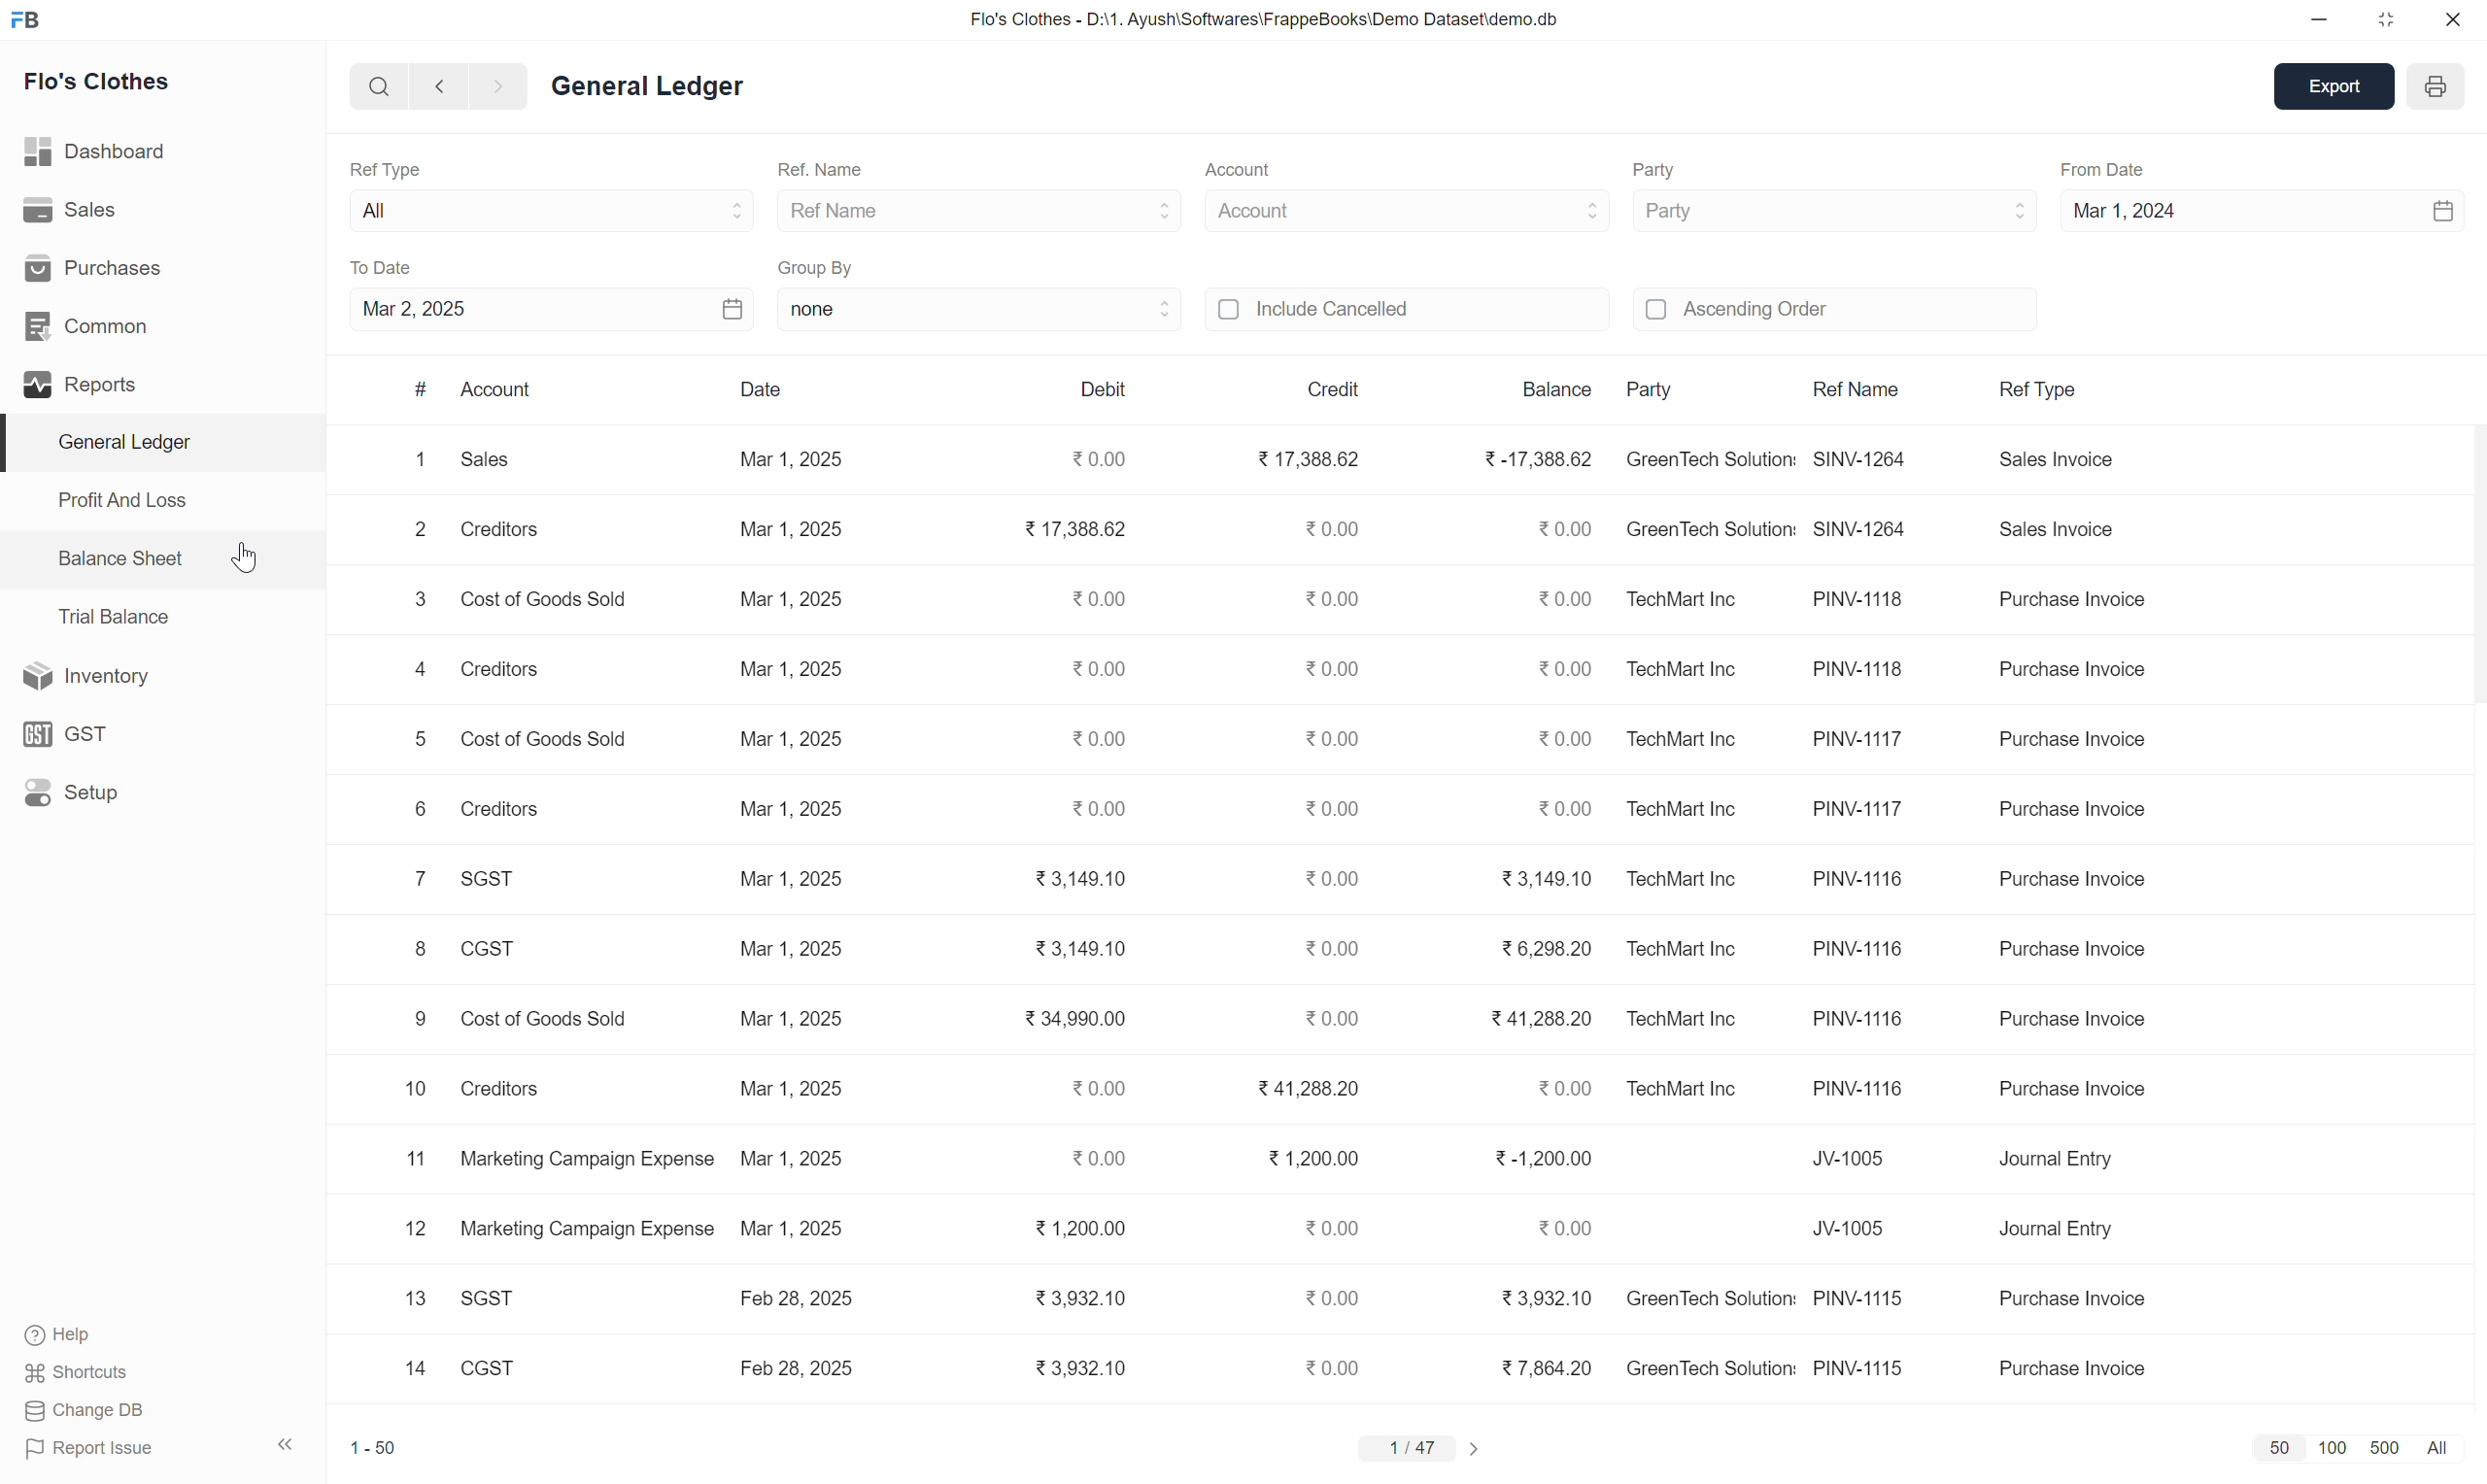  I want to click on Flo's Clothes - D:\1. Ayush\Softwares\FrappeBooks\Demo Dataset\demo.db, so click(1261, 17).